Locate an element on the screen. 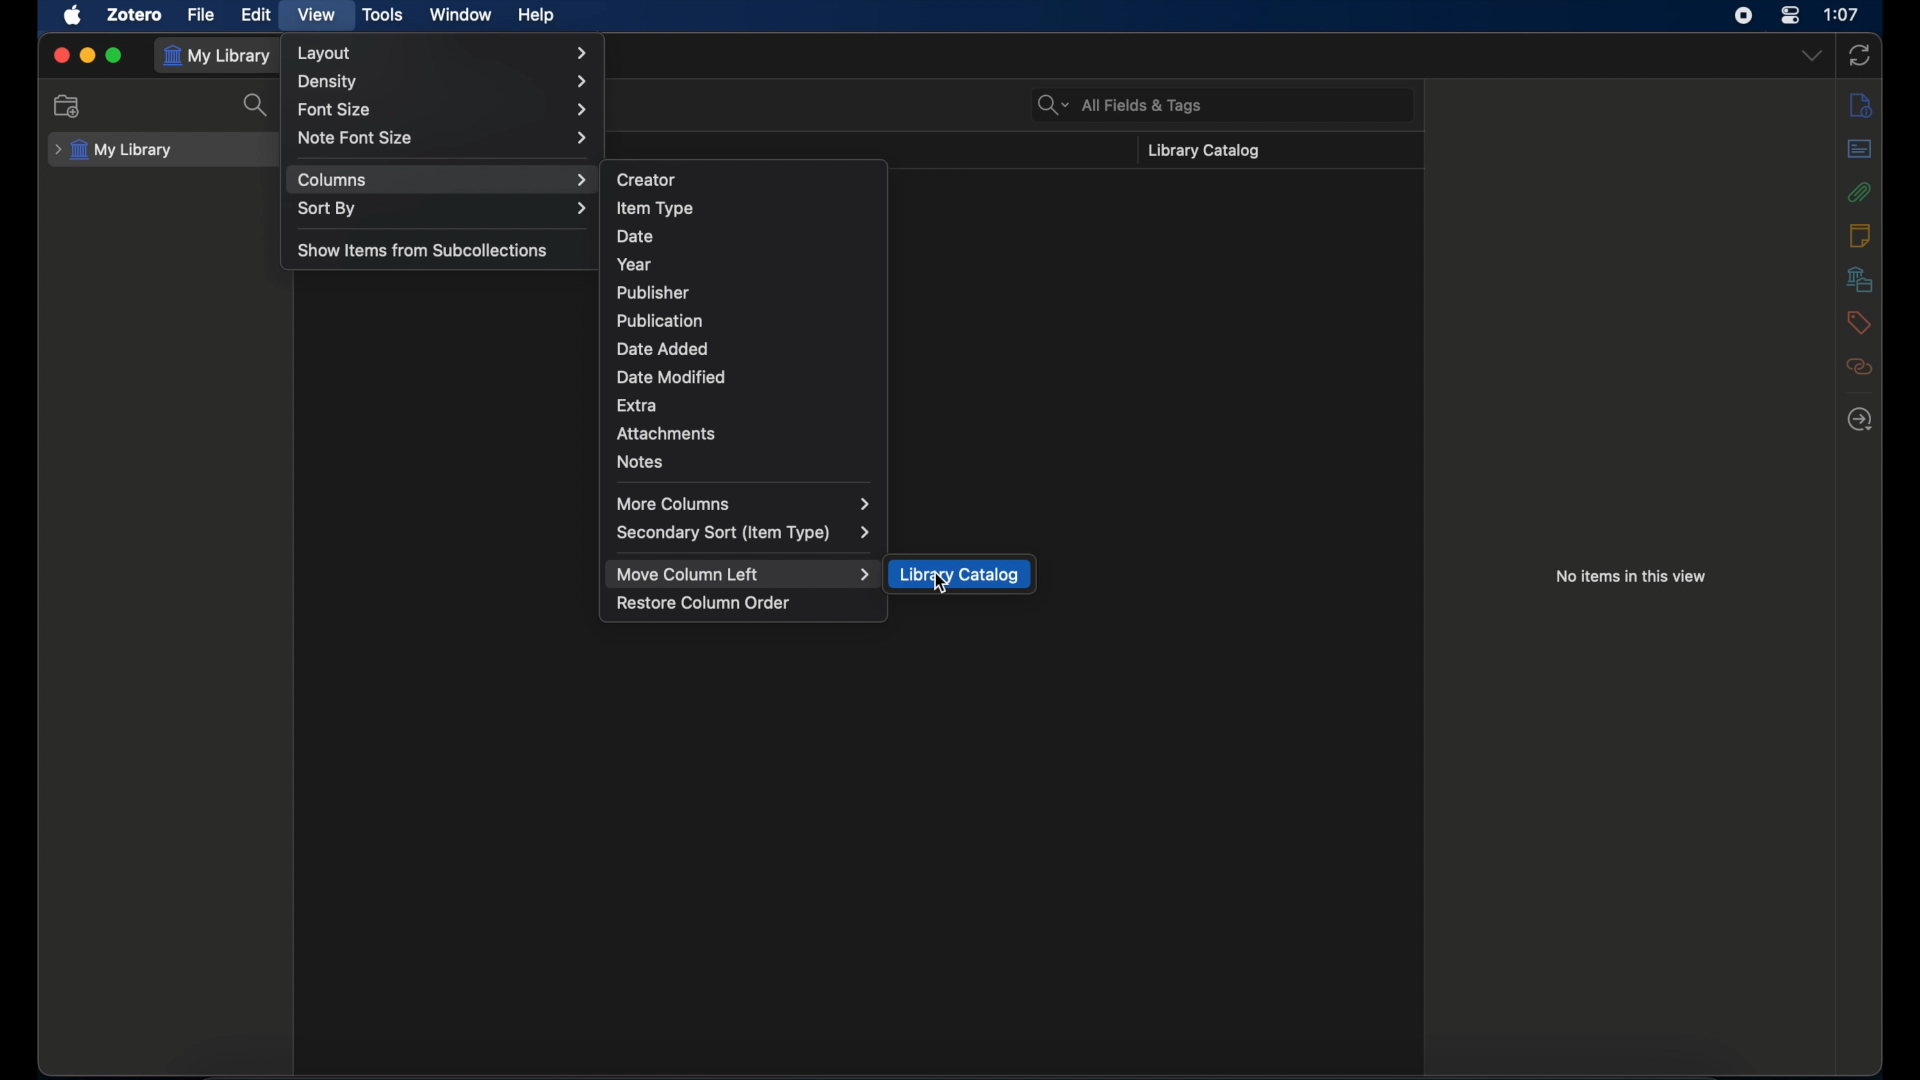 Image resolution: width=1920 pixels, height=1080 pixels. notes is located at coordinates (1858, 235).